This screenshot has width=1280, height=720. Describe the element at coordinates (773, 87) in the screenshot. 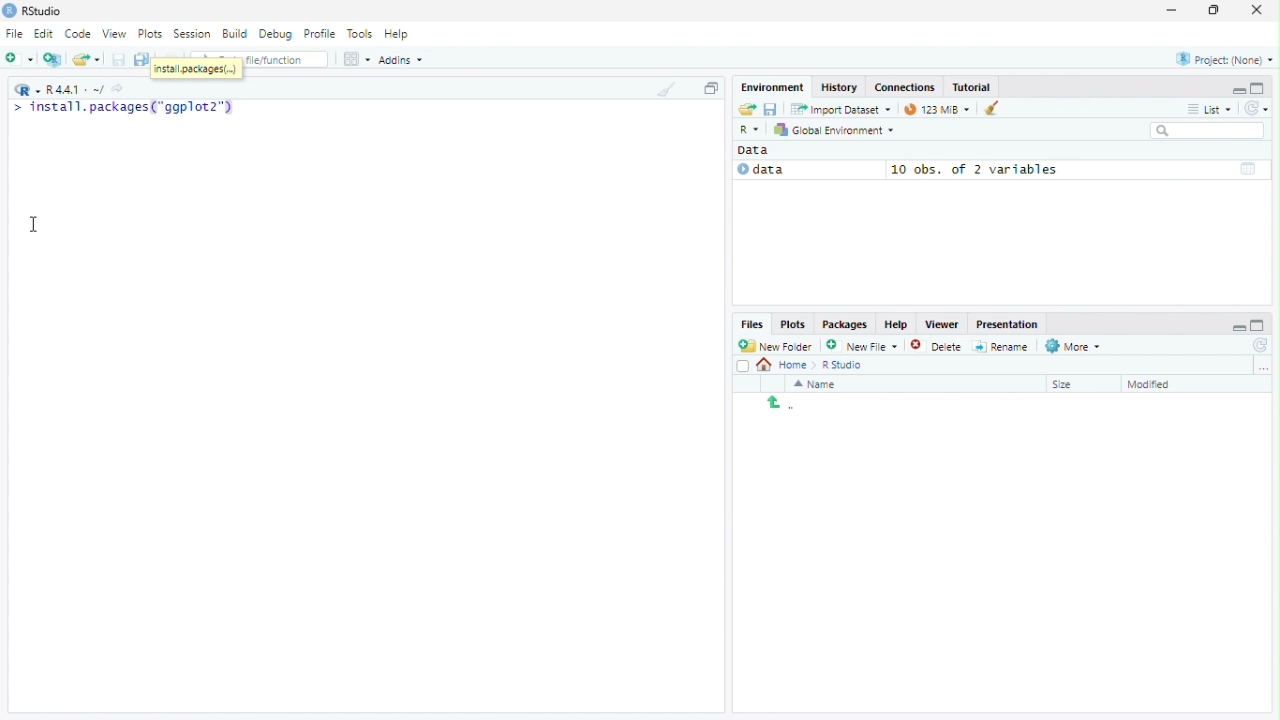

I see `Environment` at that location.